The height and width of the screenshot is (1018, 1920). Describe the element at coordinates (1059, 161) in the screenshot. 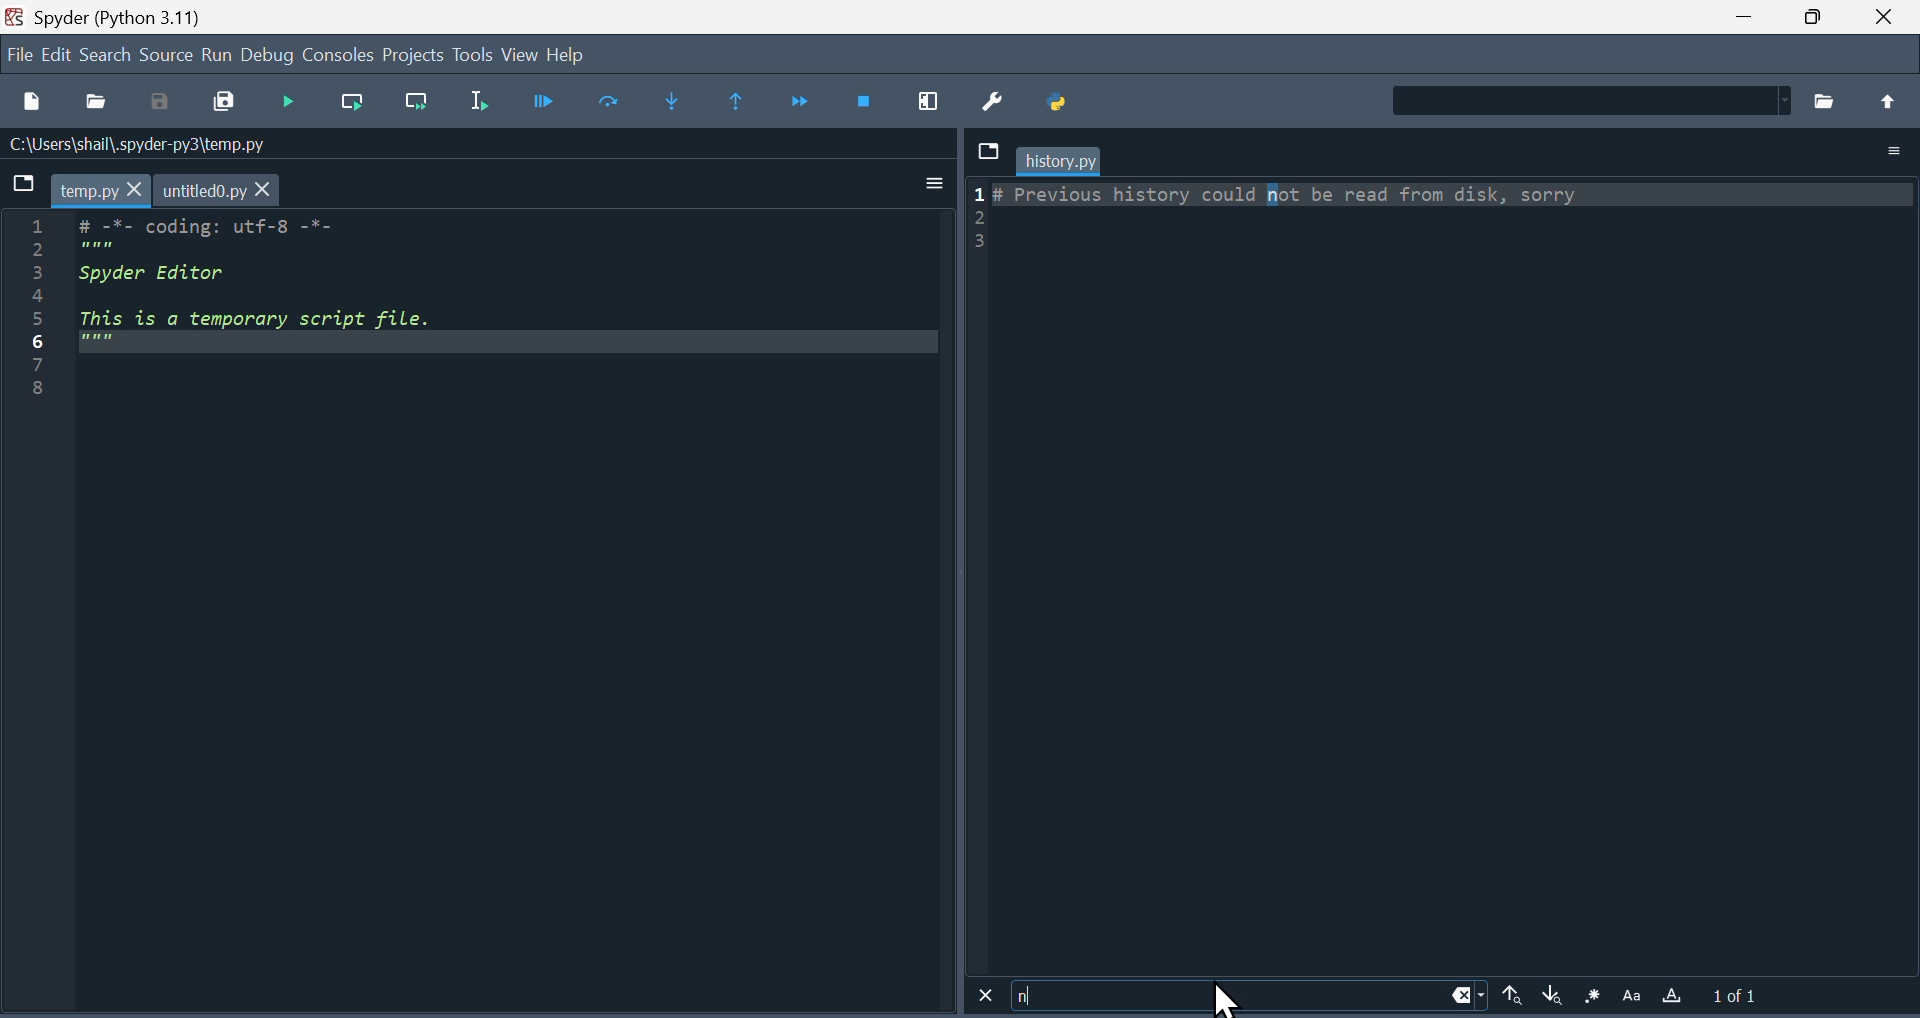

I see `history.py` at that location.